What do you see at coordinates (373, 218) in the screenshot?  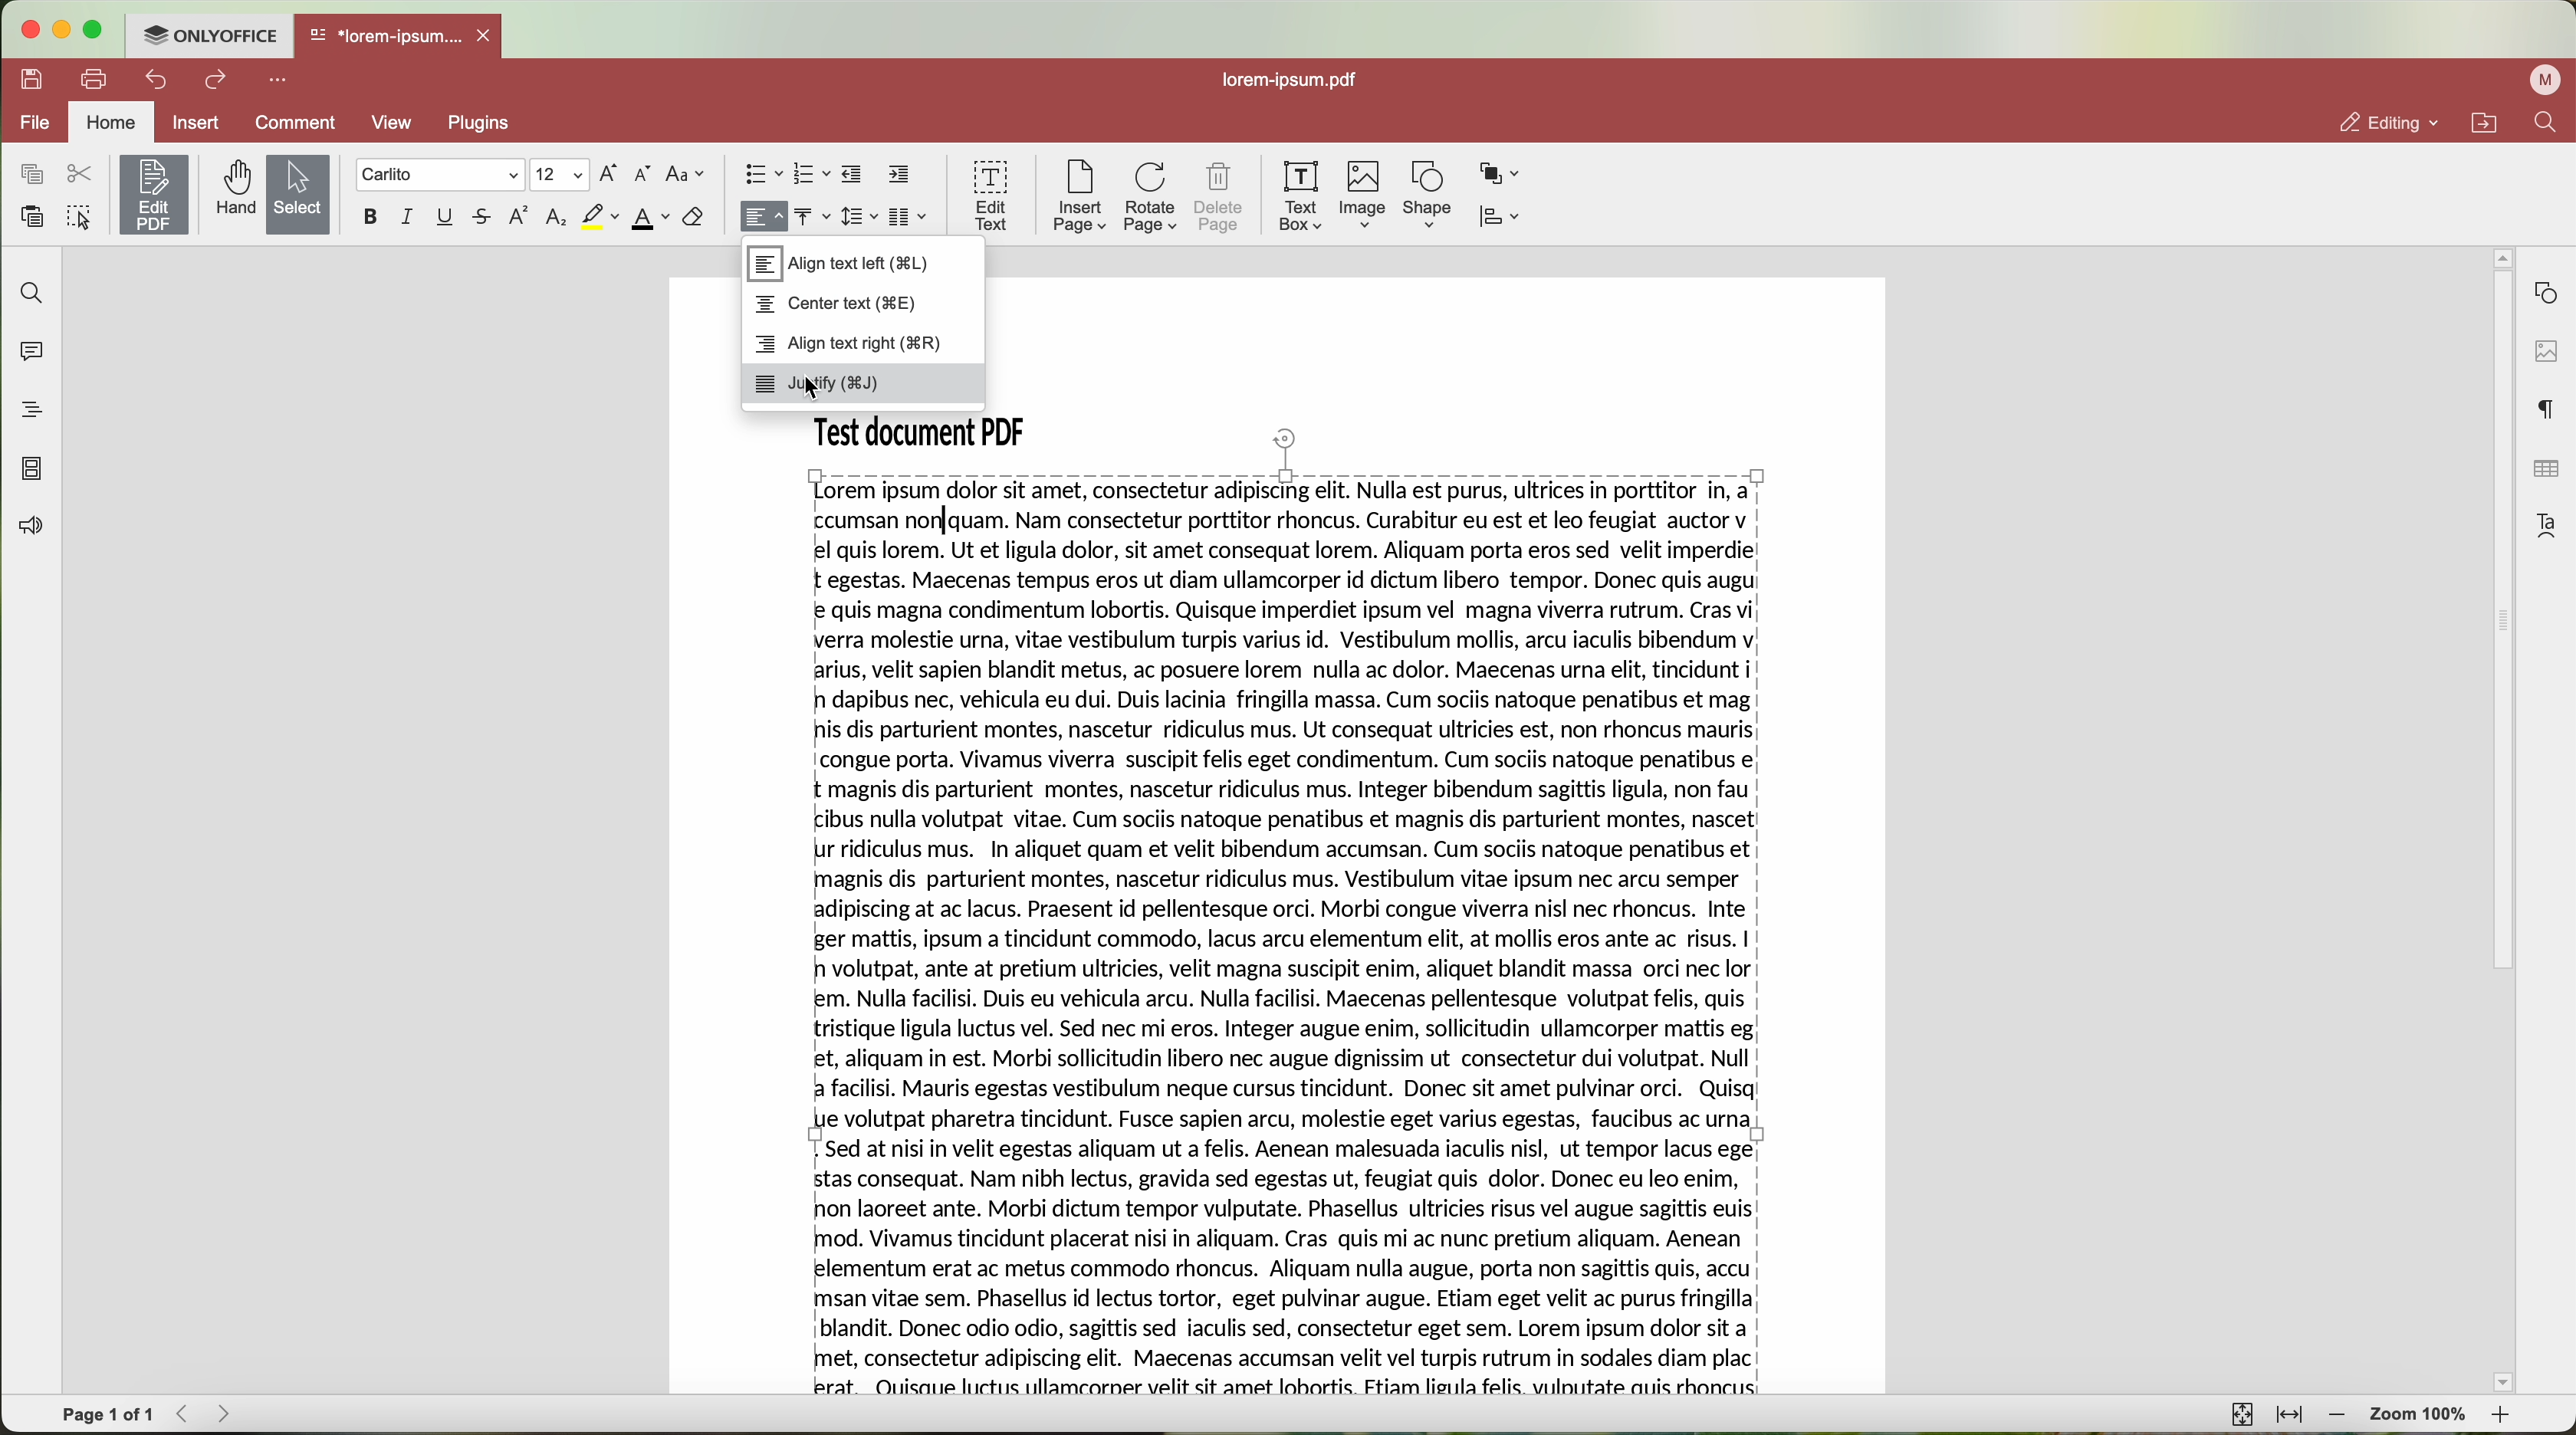 I see `bold` at bounding box center [373, 218].